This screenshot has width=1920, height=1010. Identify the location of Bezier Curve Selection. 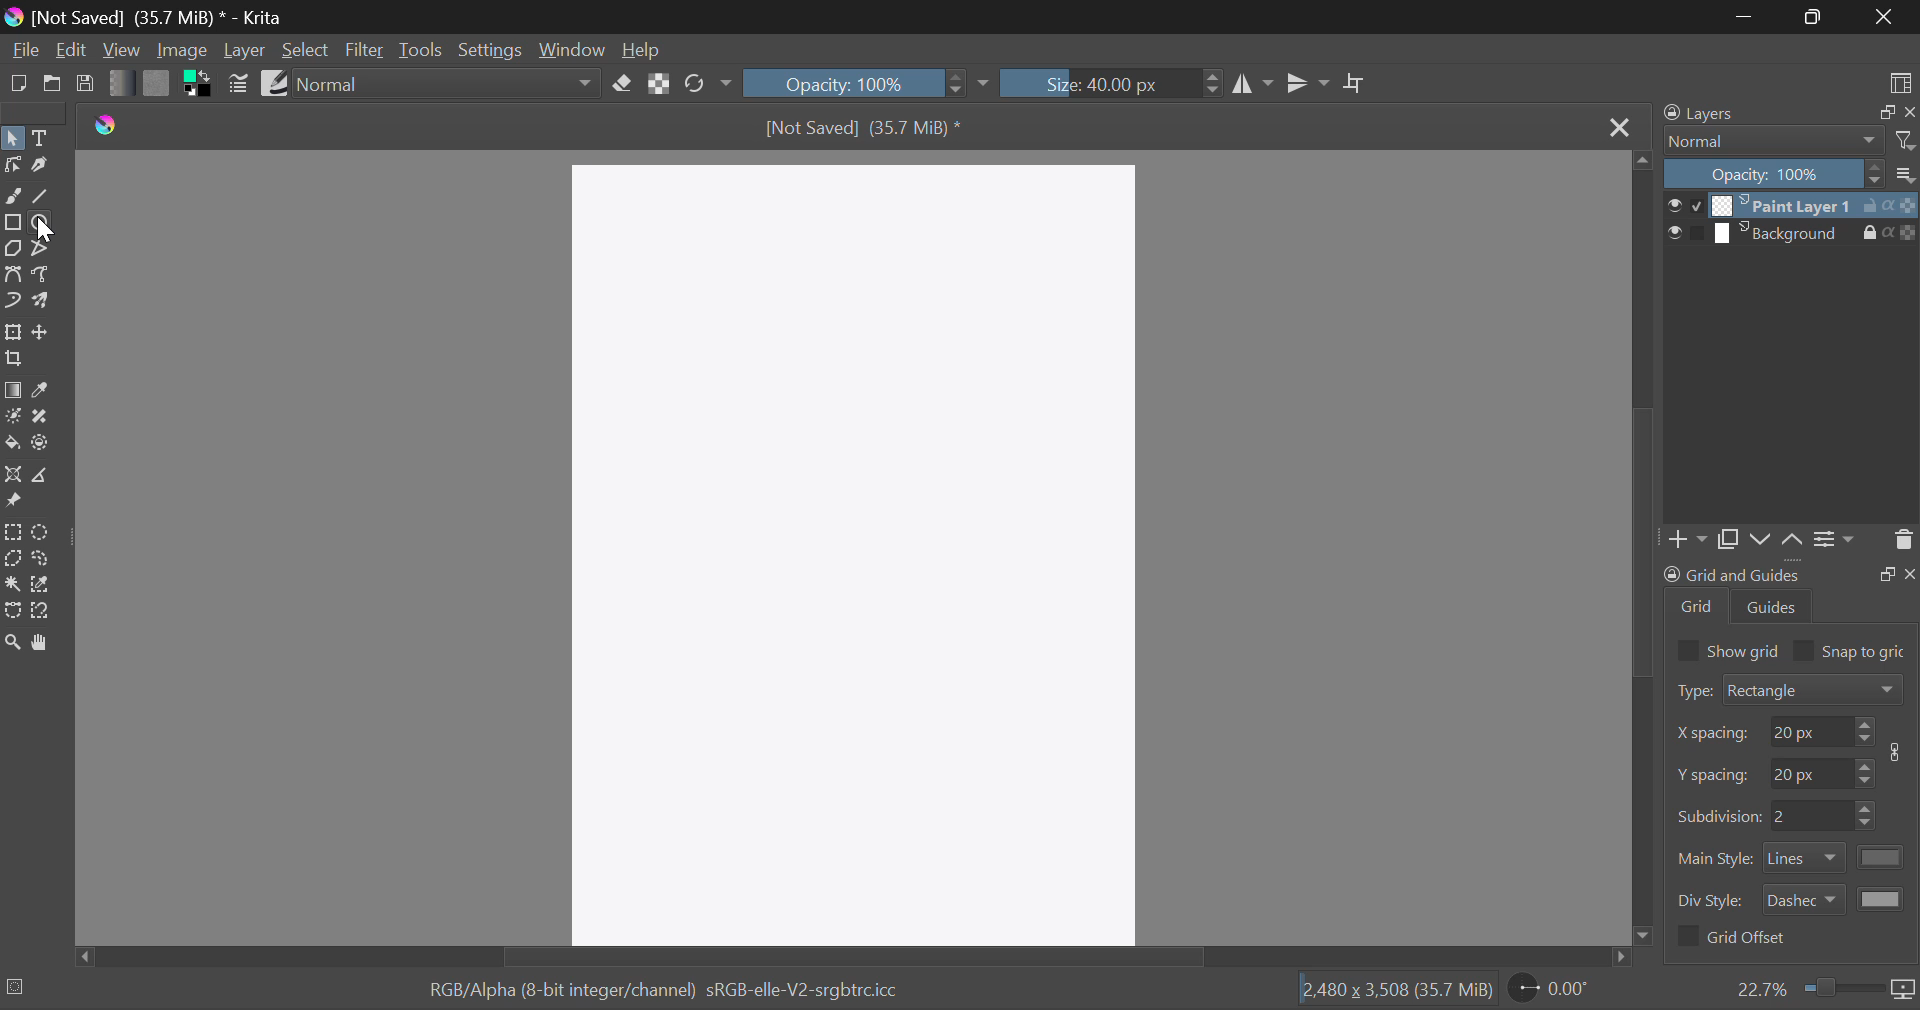
(12, 612).